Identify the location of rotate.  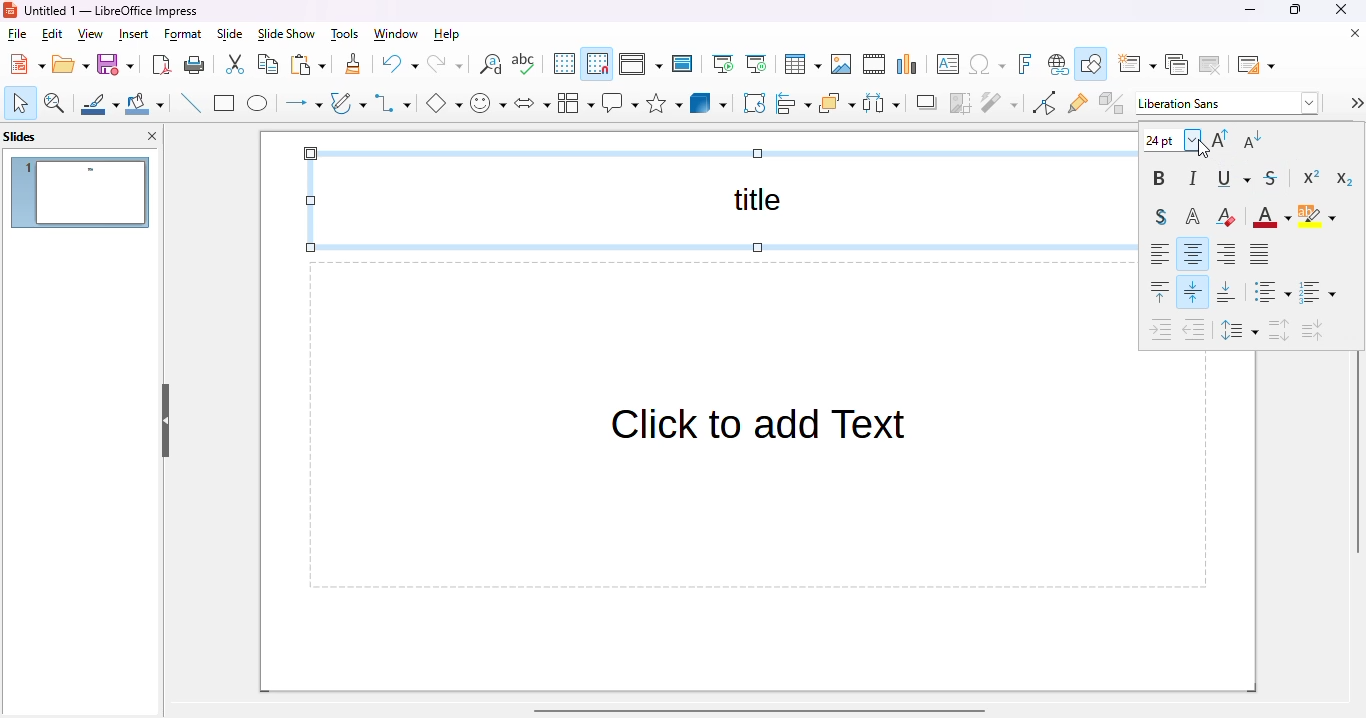
(755, 103).